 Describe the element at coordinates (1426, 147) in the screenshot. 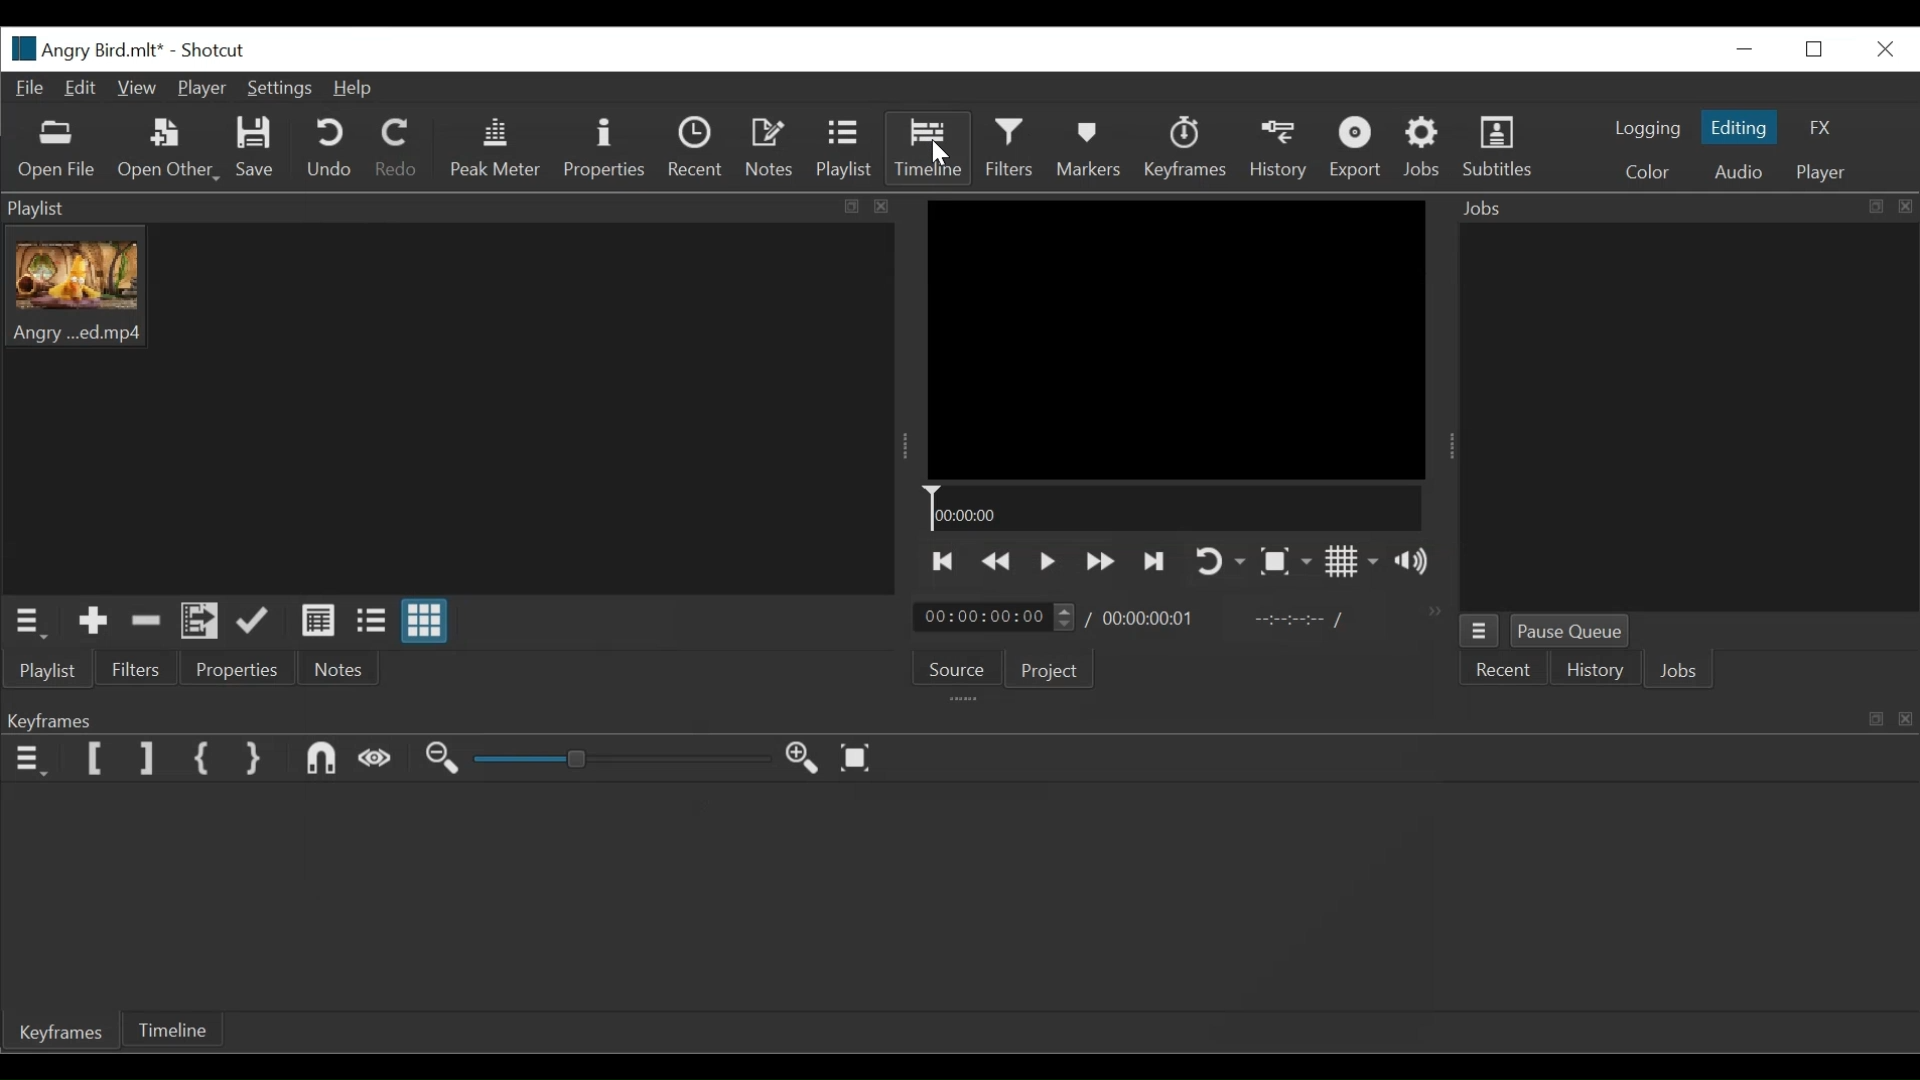

I see `Jobs` at that location.